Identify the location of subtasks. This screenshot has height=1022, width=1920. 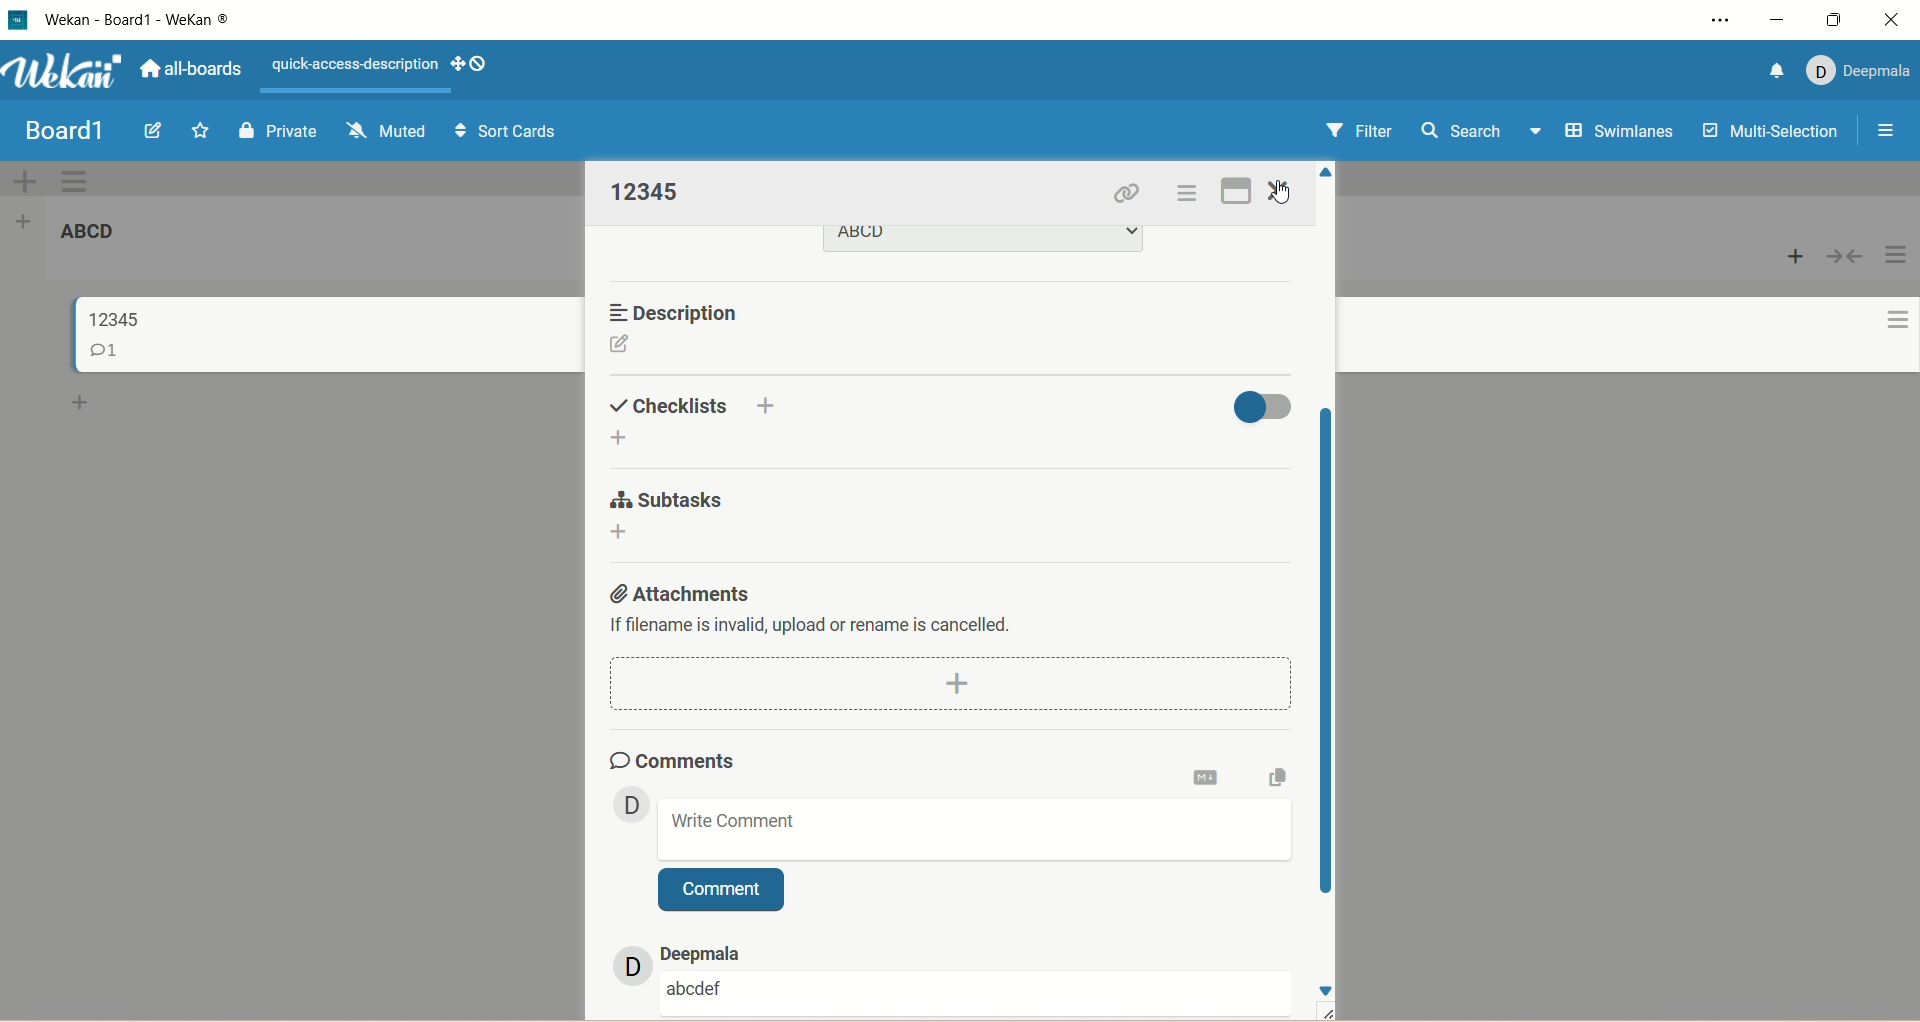
(664, 500).